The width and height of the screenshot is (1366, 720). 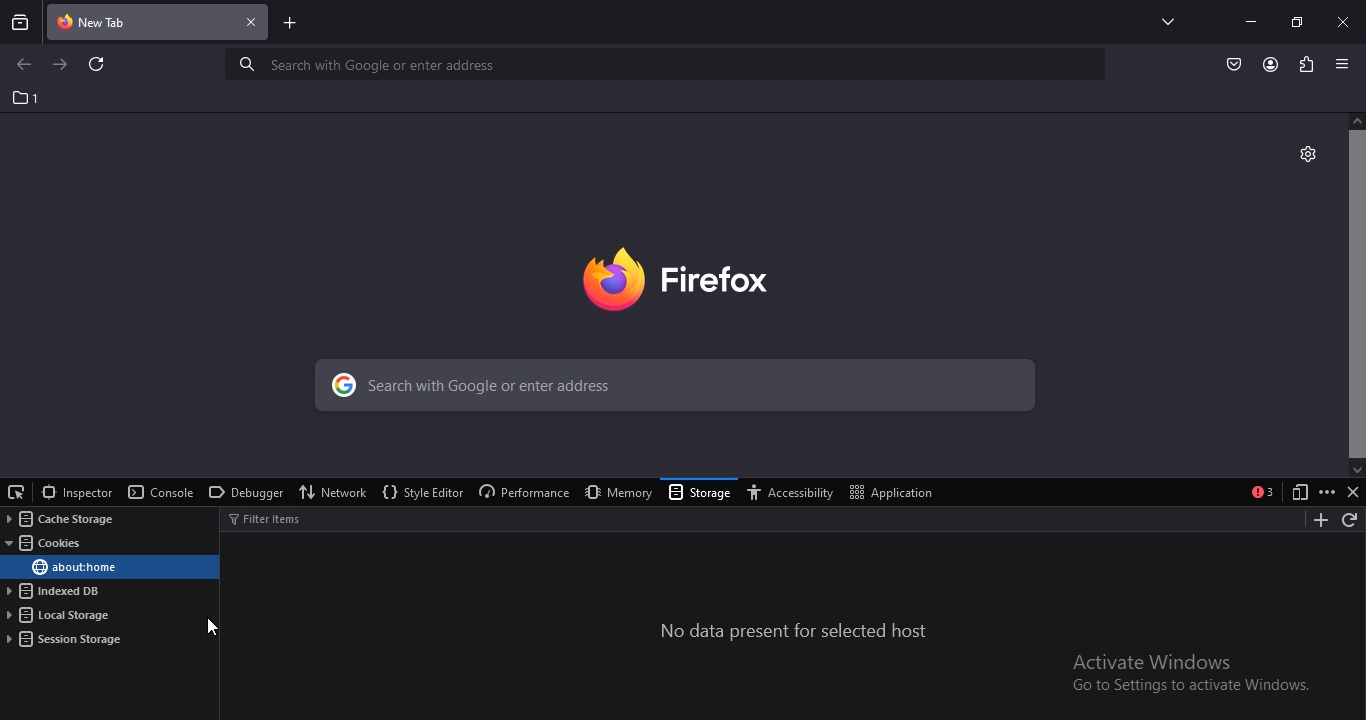 What do you see at coordinates (335, 491) in the screenshot?
I see `network` at bounding box center [335, 491].